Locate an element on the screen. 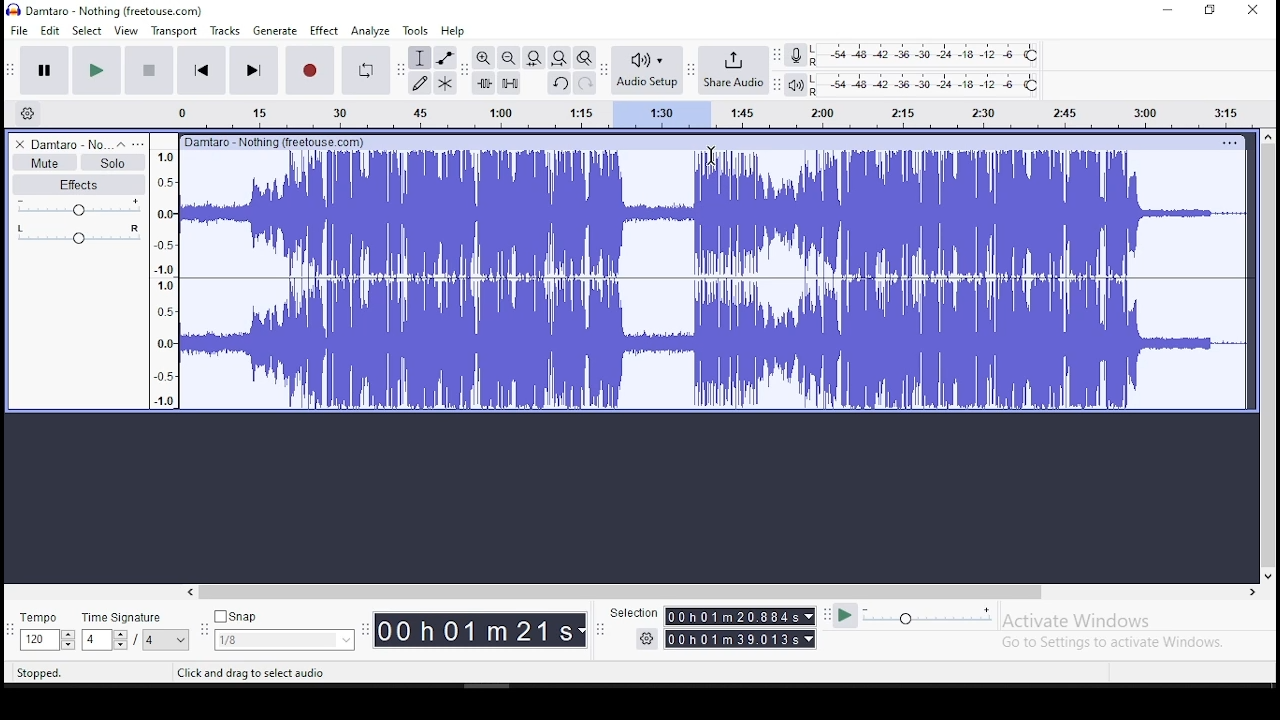 The image size is (1280, 720). open menu is located at coordinates (138, 144).